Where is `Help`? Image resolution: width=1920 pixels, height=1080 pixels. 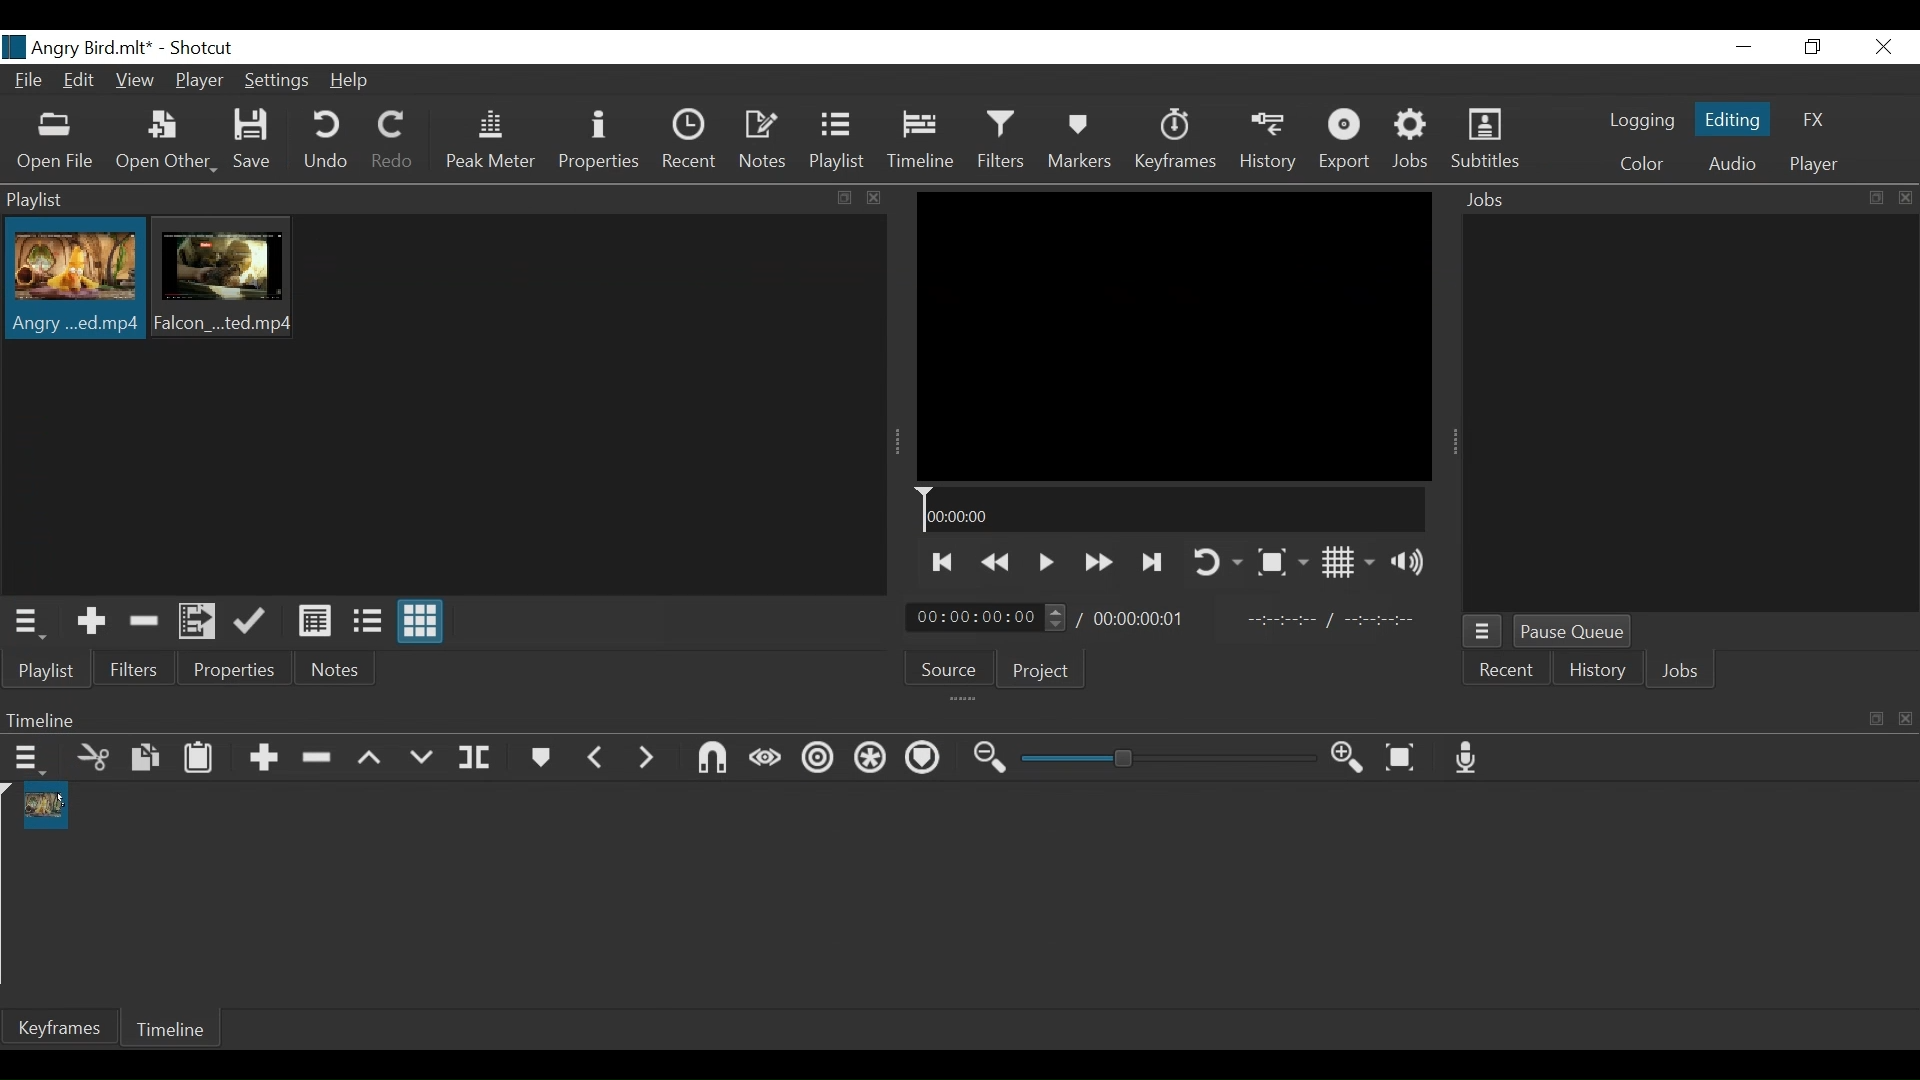 Help is located at coordinates (355, 80).